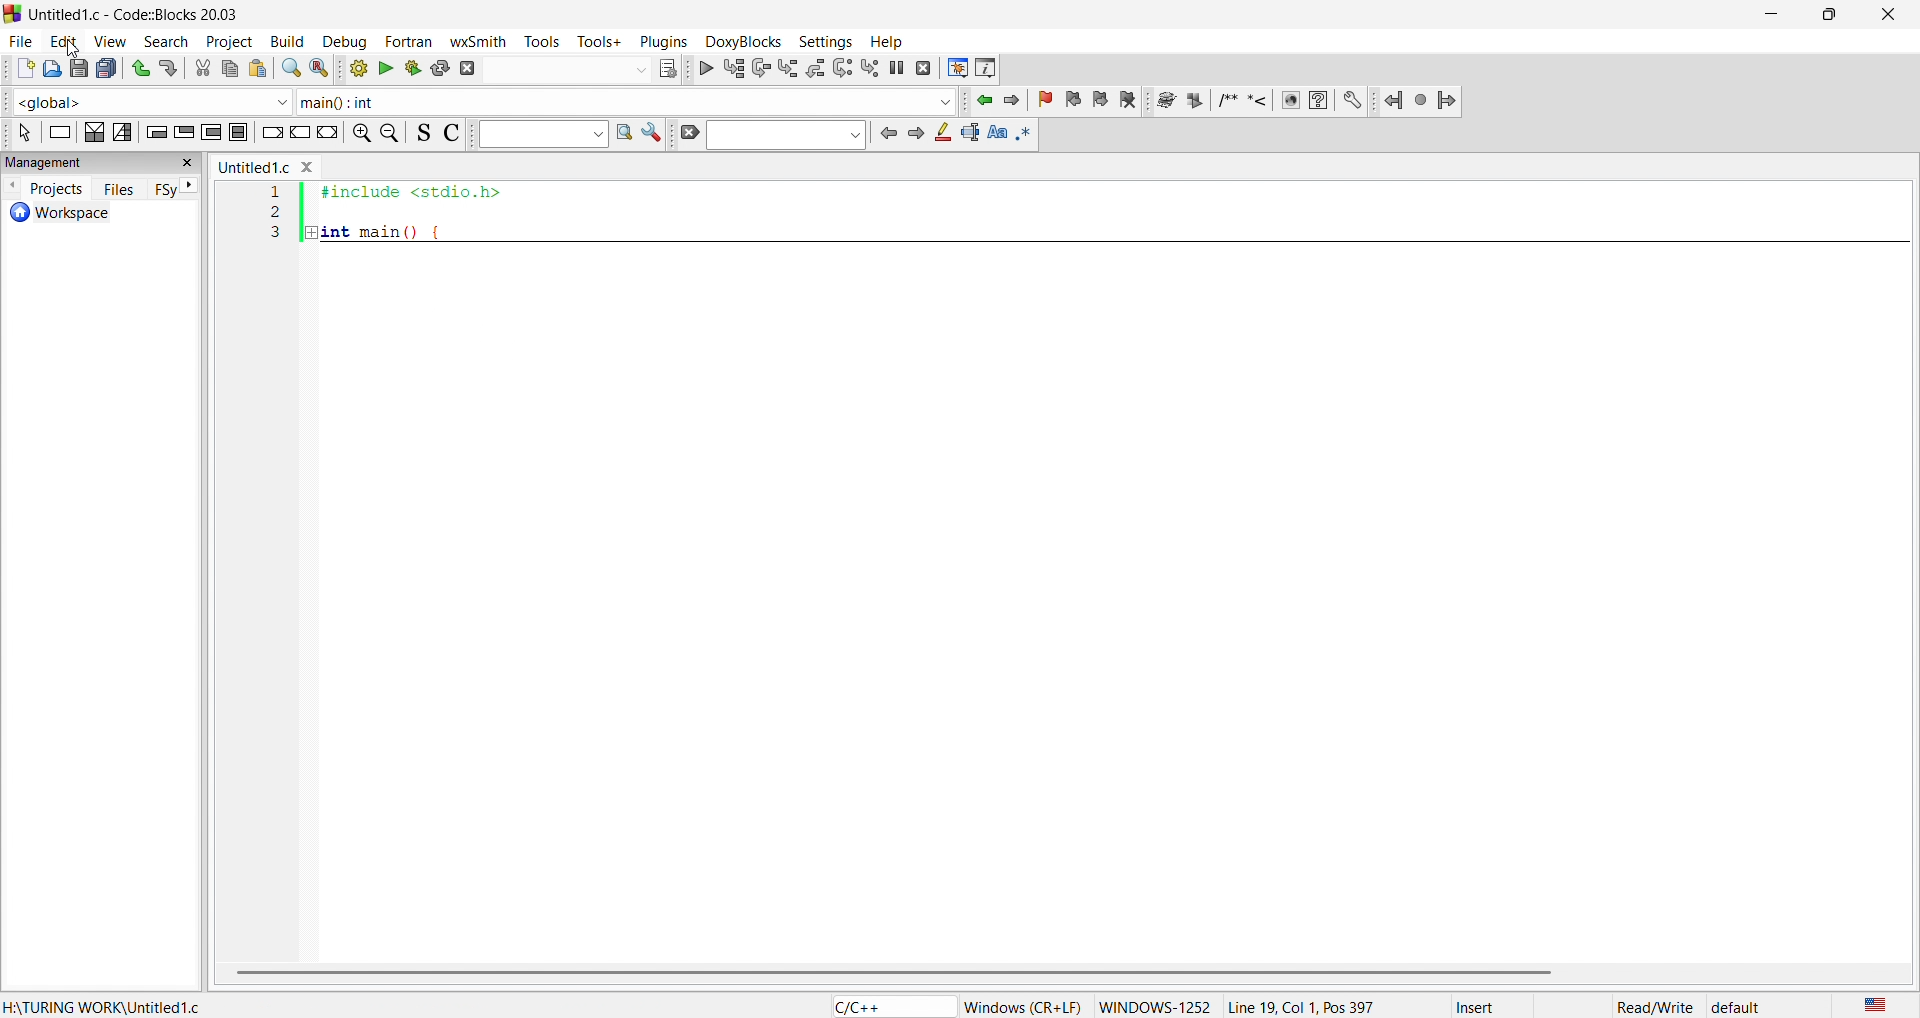 The width and height of the screenshot is (1920, 1018). What do you see at coordinates (871, 67) in the screenshot?
I see `step into instructions` at bounding box center [871, 67].